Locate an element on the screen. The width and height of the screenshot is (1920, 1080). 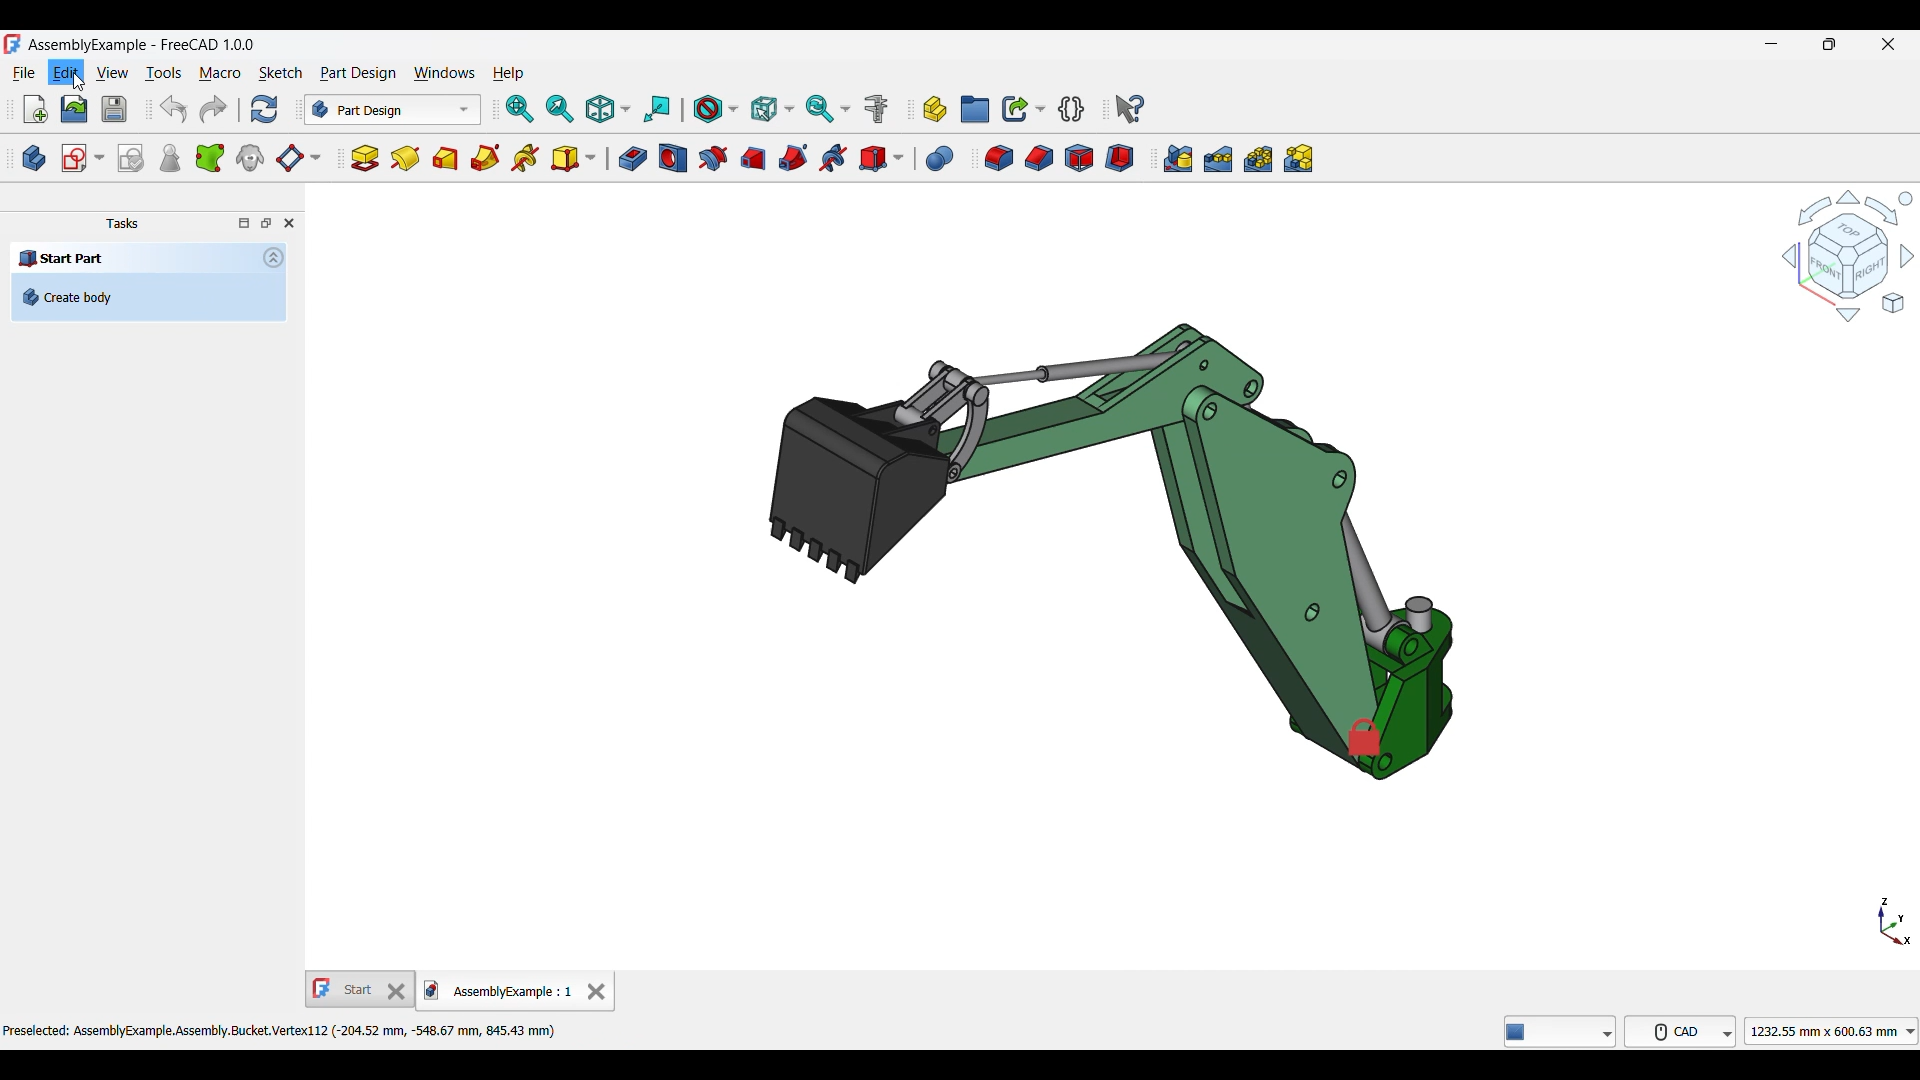
Thickness is located at coordinates (1119, 158).